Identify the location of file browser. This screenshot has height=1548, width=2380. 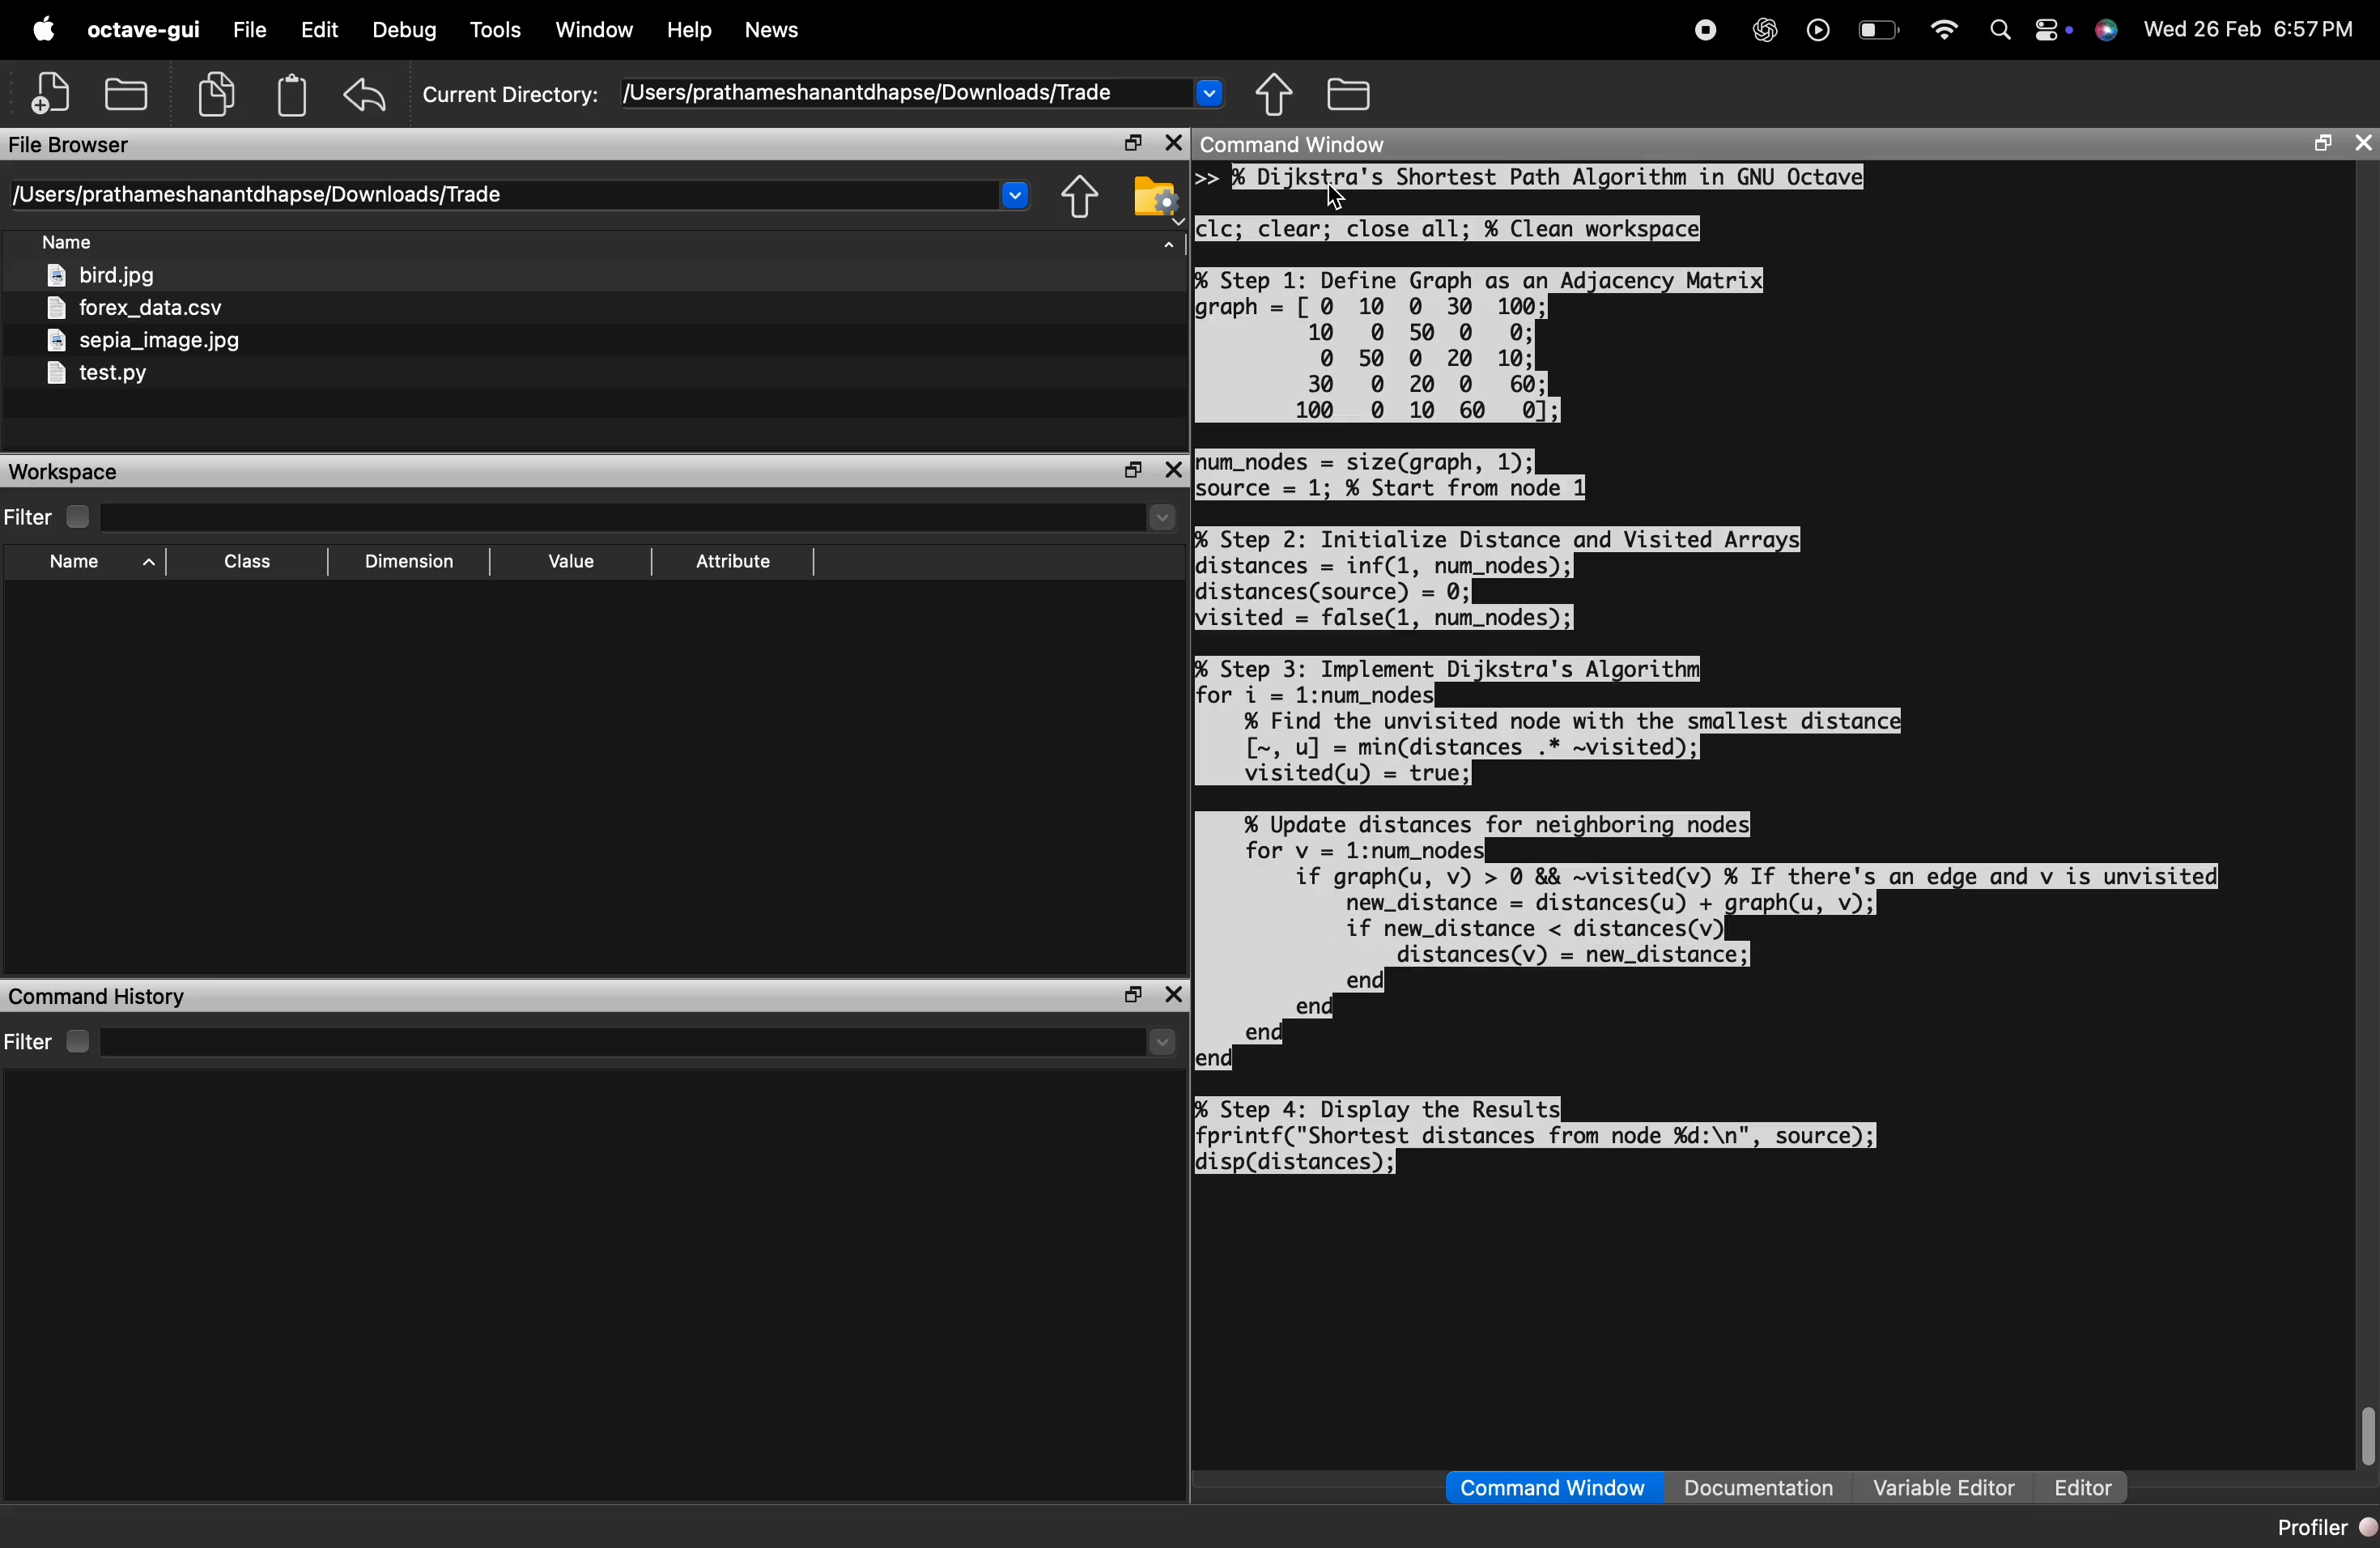
(75, 145).